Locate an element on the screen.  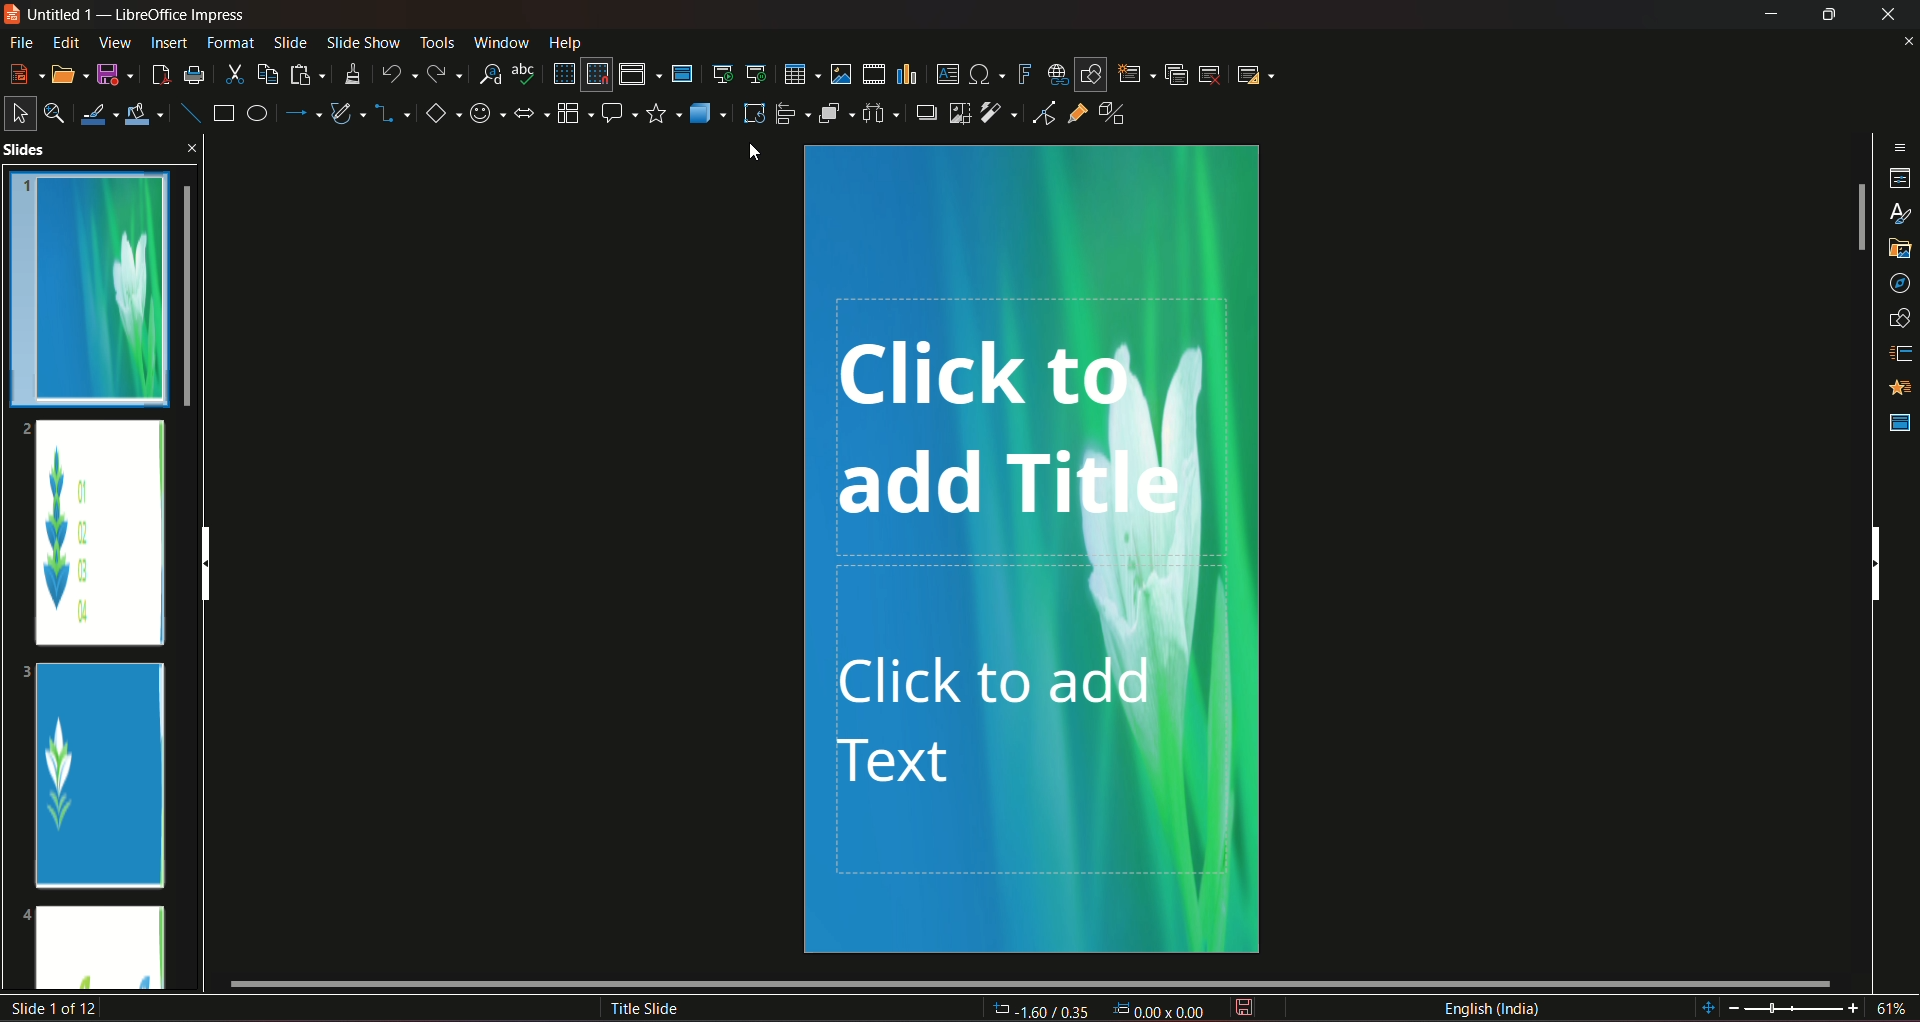
show draw functions is located at coordinates (1089, 73).